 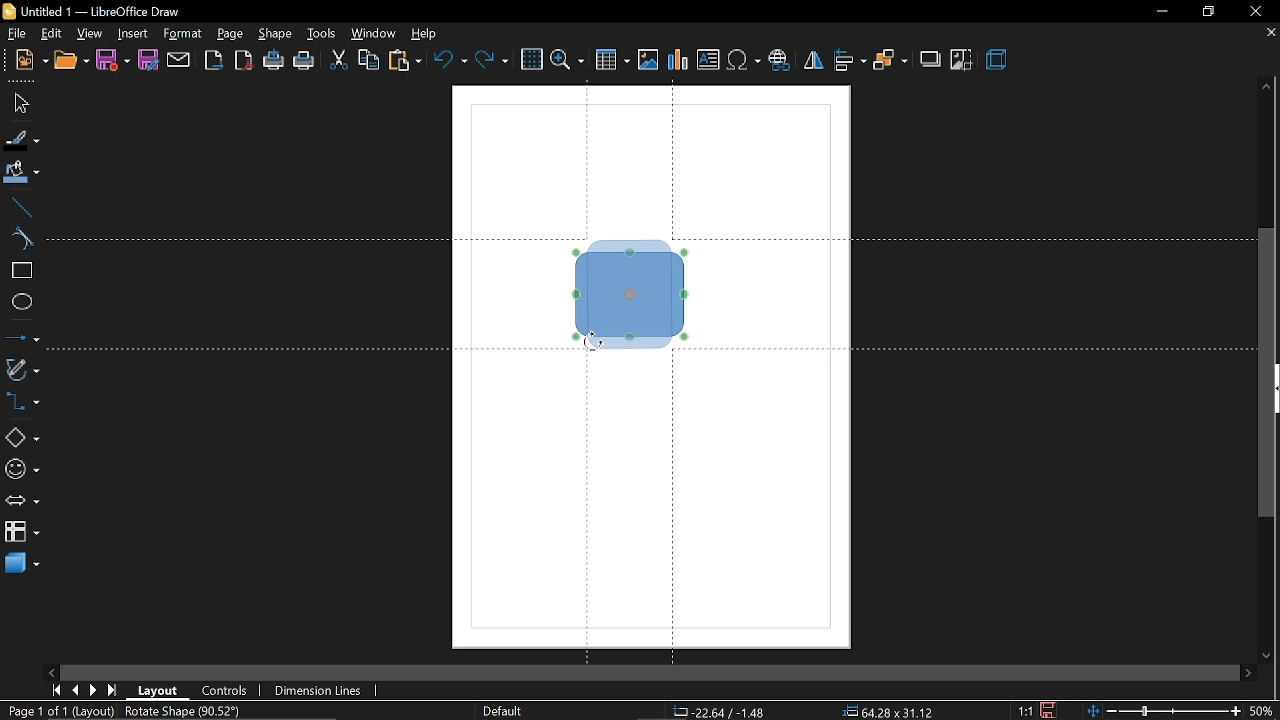 What do you see at coordinates (22, 339) in the screenshot?
I see `lines and arrows` at bounding box center [22, 339].